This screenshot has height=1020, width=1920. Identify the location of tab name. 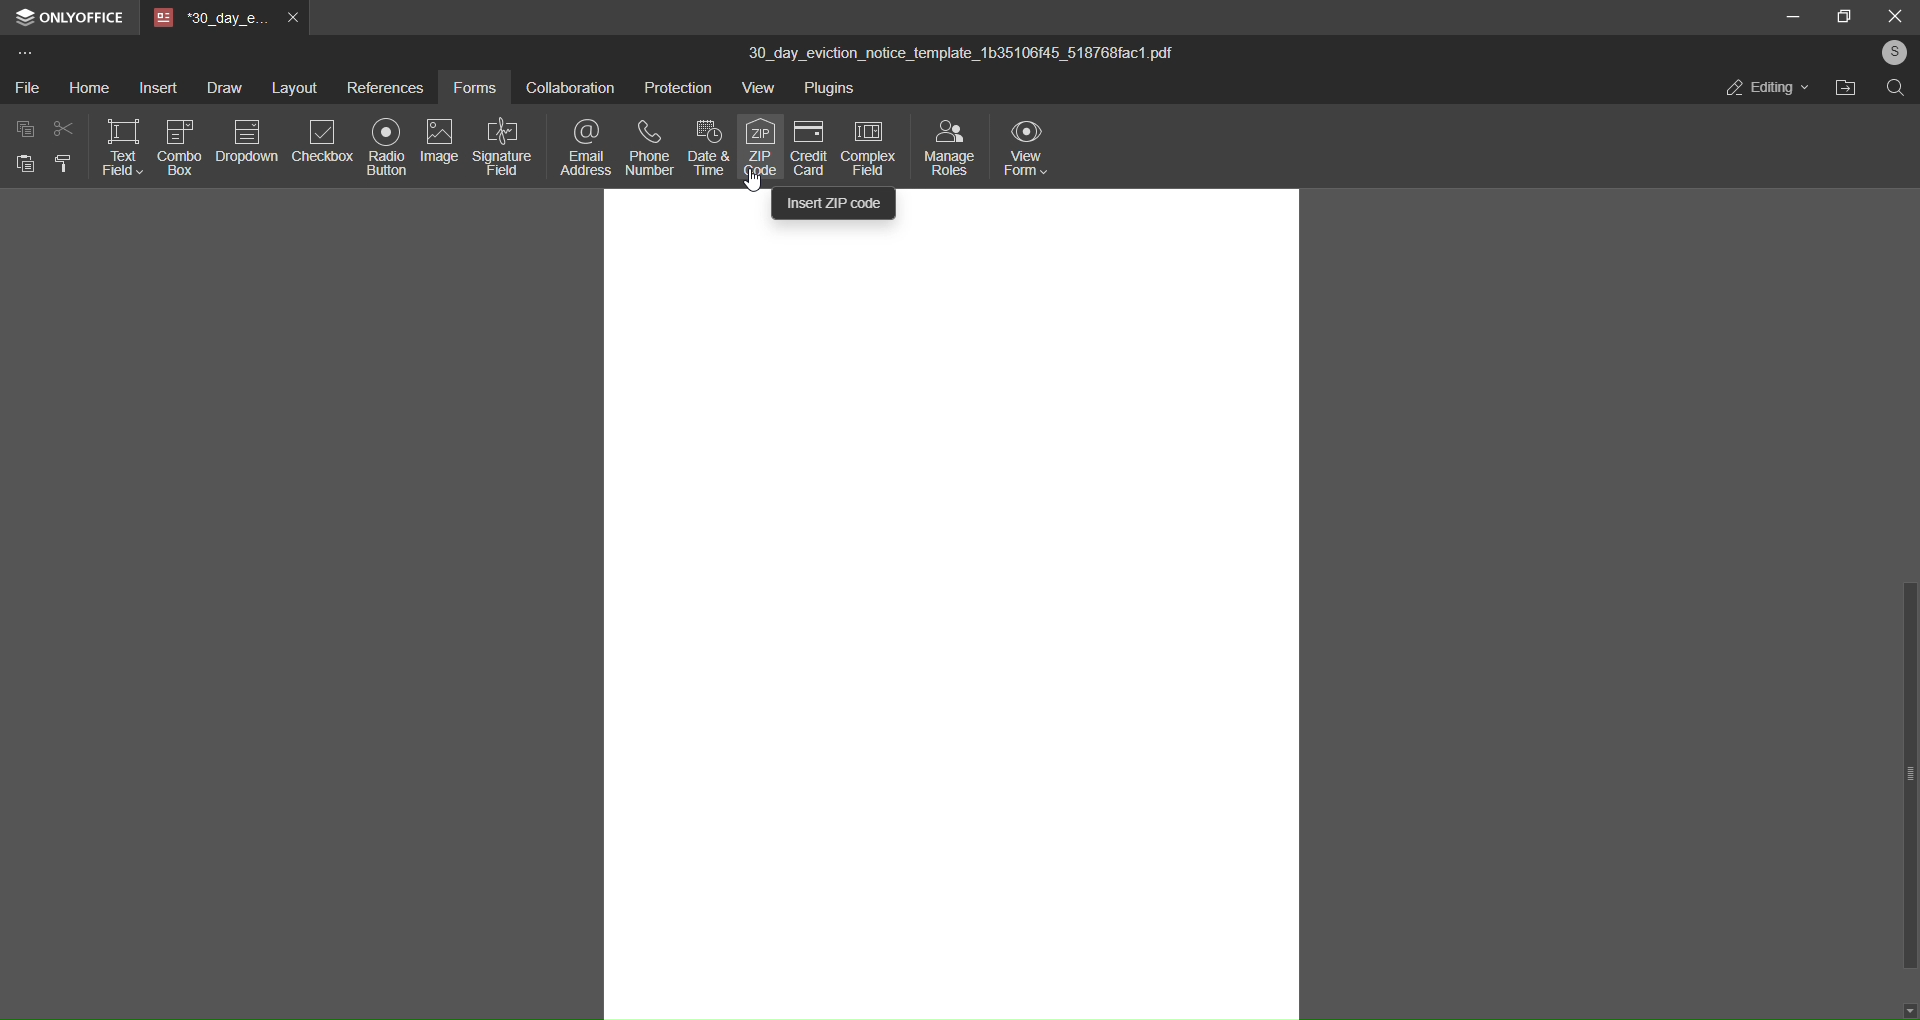
(216, 17).